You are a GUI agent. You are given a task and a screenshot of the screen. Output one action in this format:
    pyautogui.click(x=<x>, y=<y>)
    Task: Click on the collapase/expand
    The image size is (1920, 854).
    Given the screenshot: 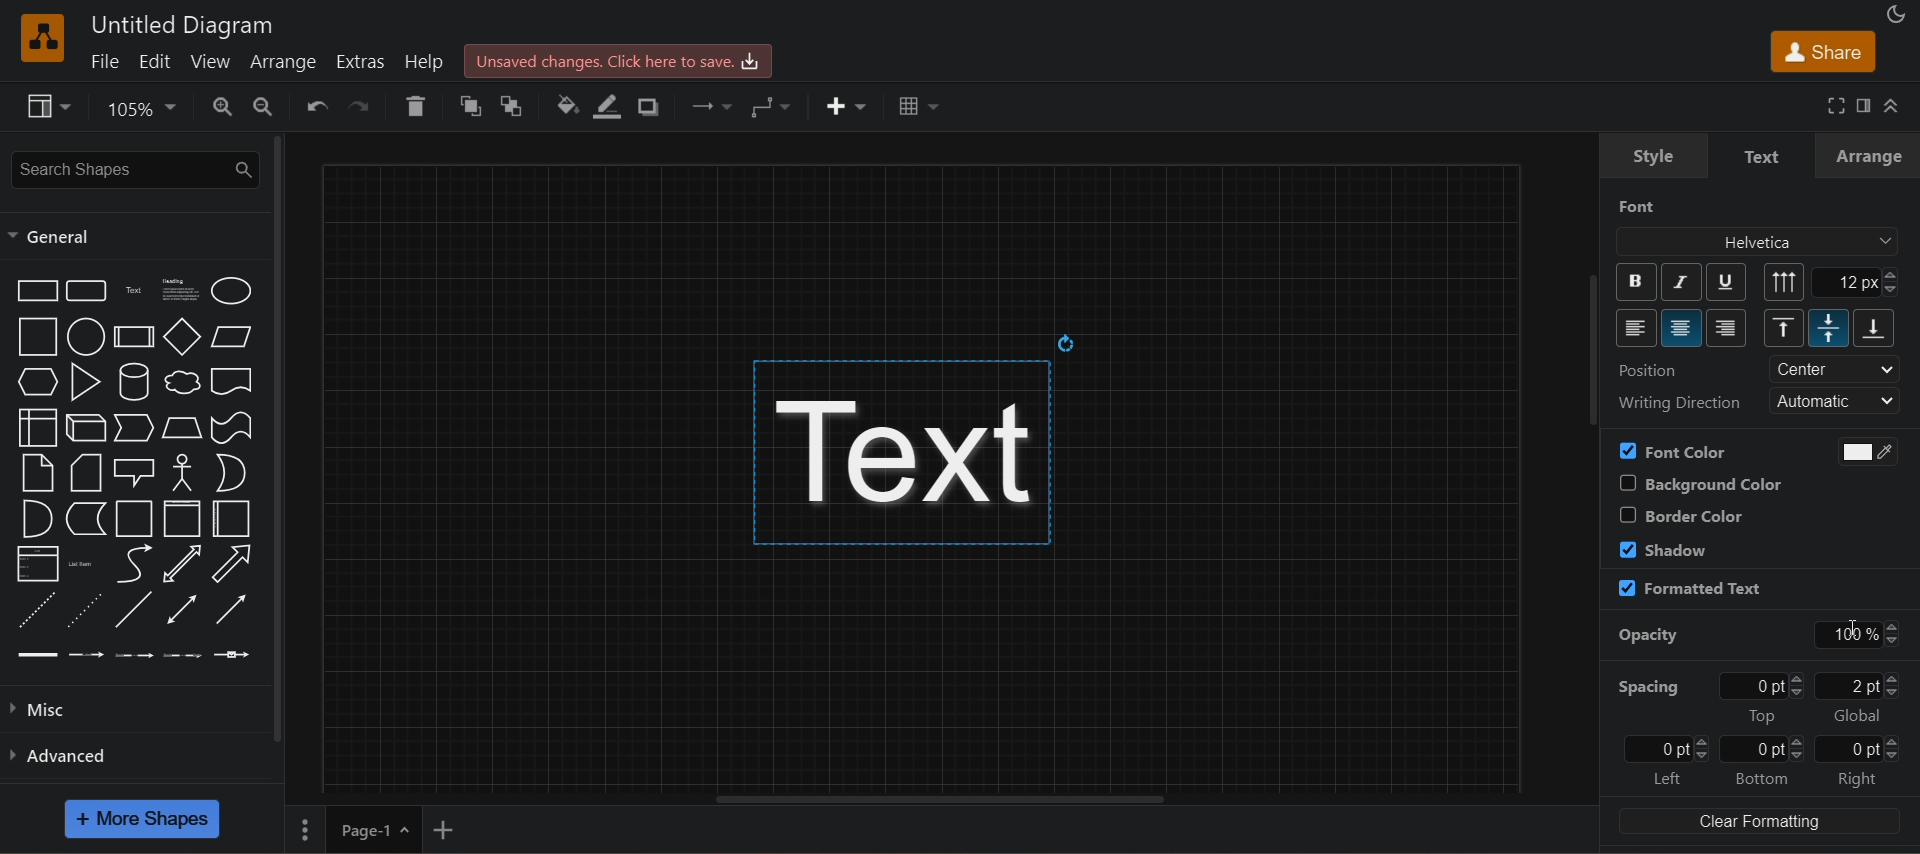 What is the action you would take?
    pyautogui.click(x=1892, y=106)
    